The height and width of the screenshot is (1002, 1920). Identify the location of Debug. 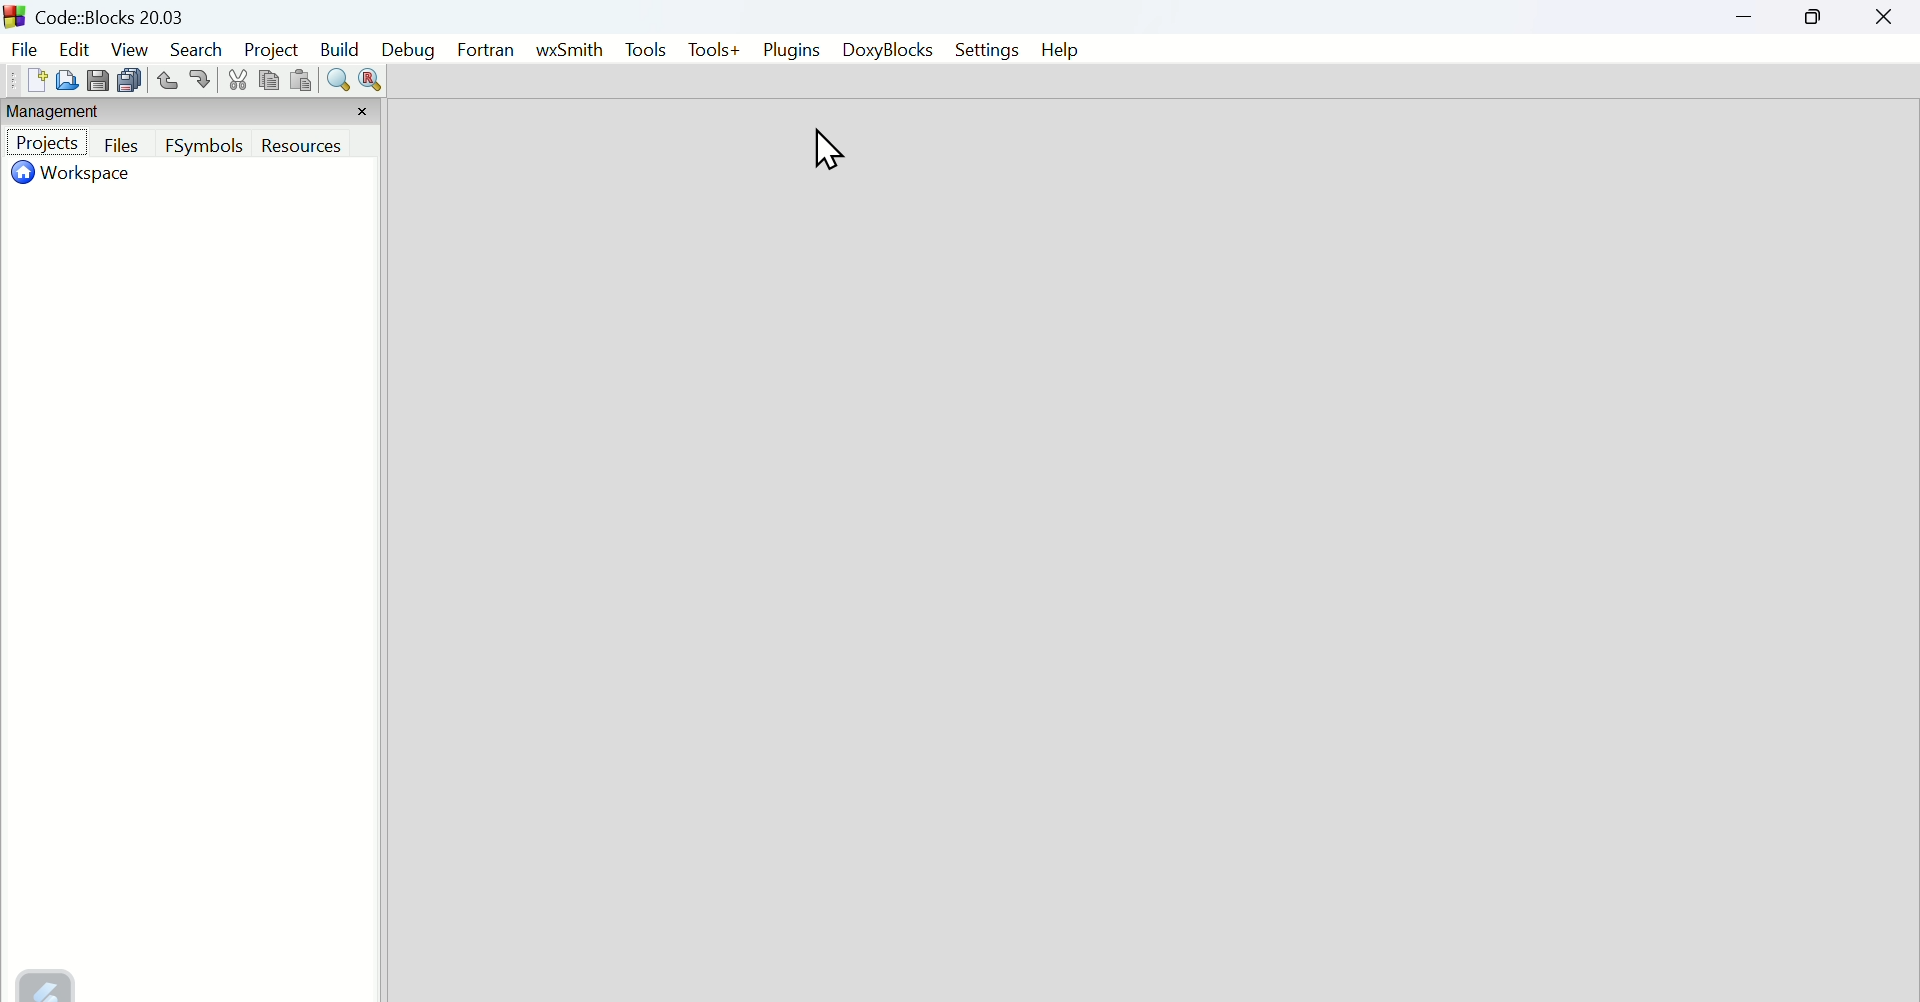
(407, 51).